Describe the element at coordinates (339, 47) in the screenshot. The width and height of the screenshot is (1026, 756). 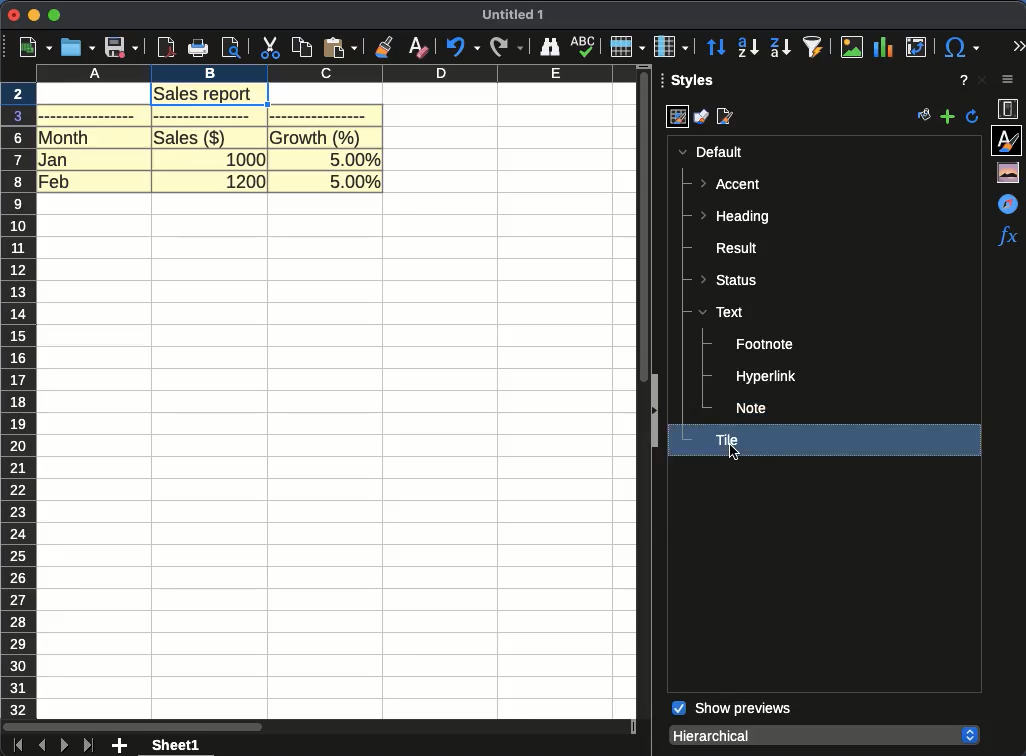
I see `paste` at that location.